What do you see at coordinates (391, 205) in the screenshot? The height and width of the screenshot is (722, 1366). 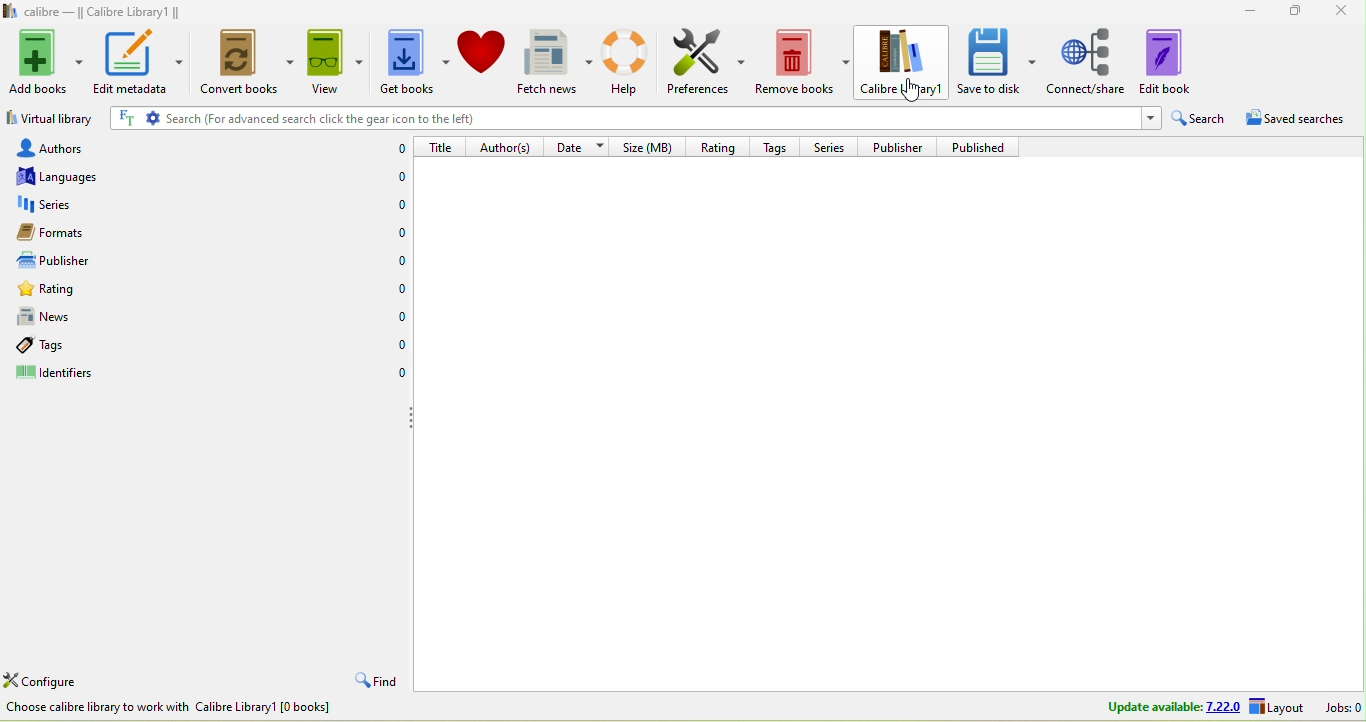 I see `0` at bounding box center [391, 205].